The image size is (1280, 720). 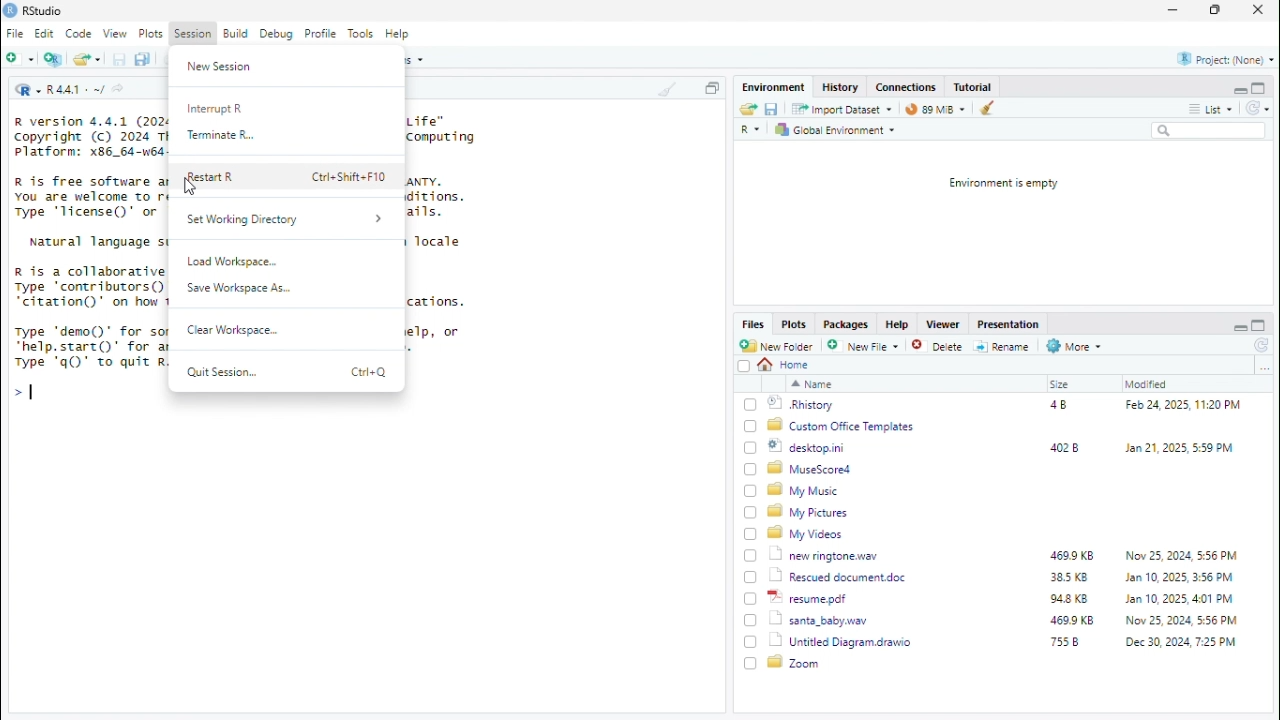 I want to click on maximise, so click(x=1215, y=9).